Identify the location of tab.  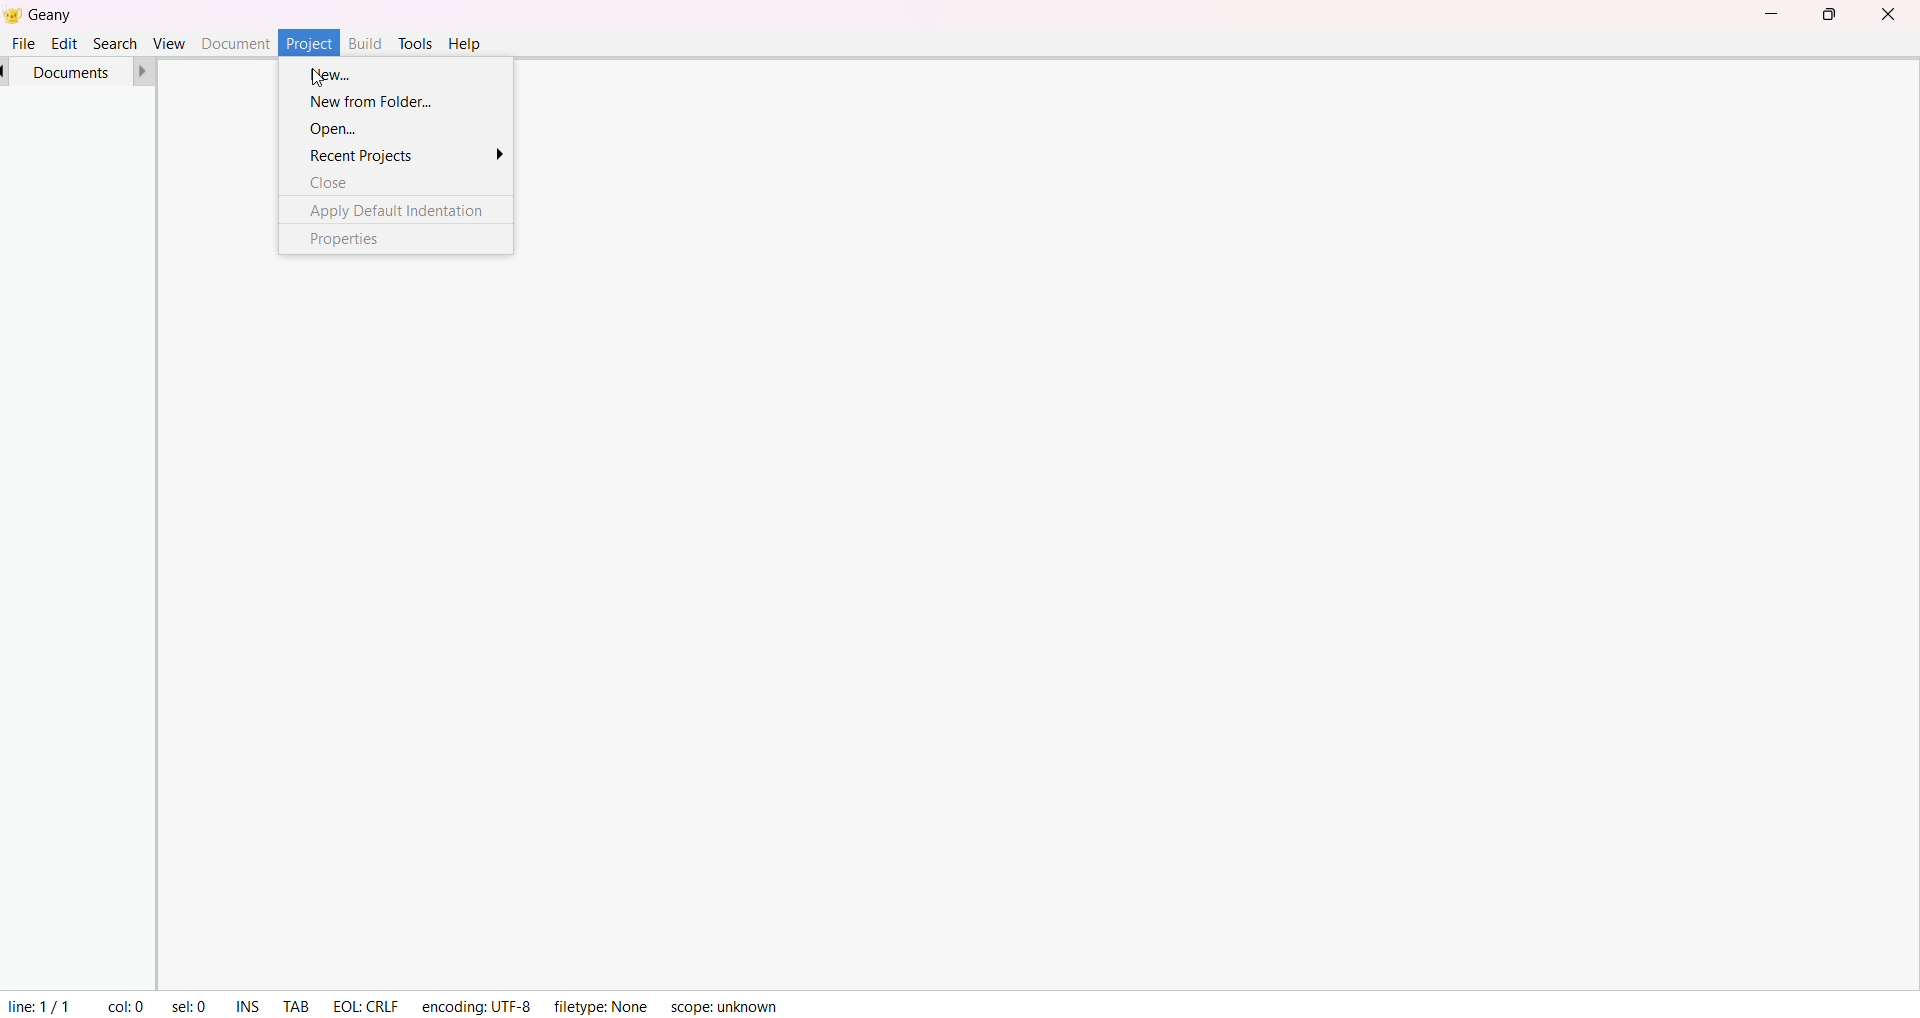
(297, 1008).